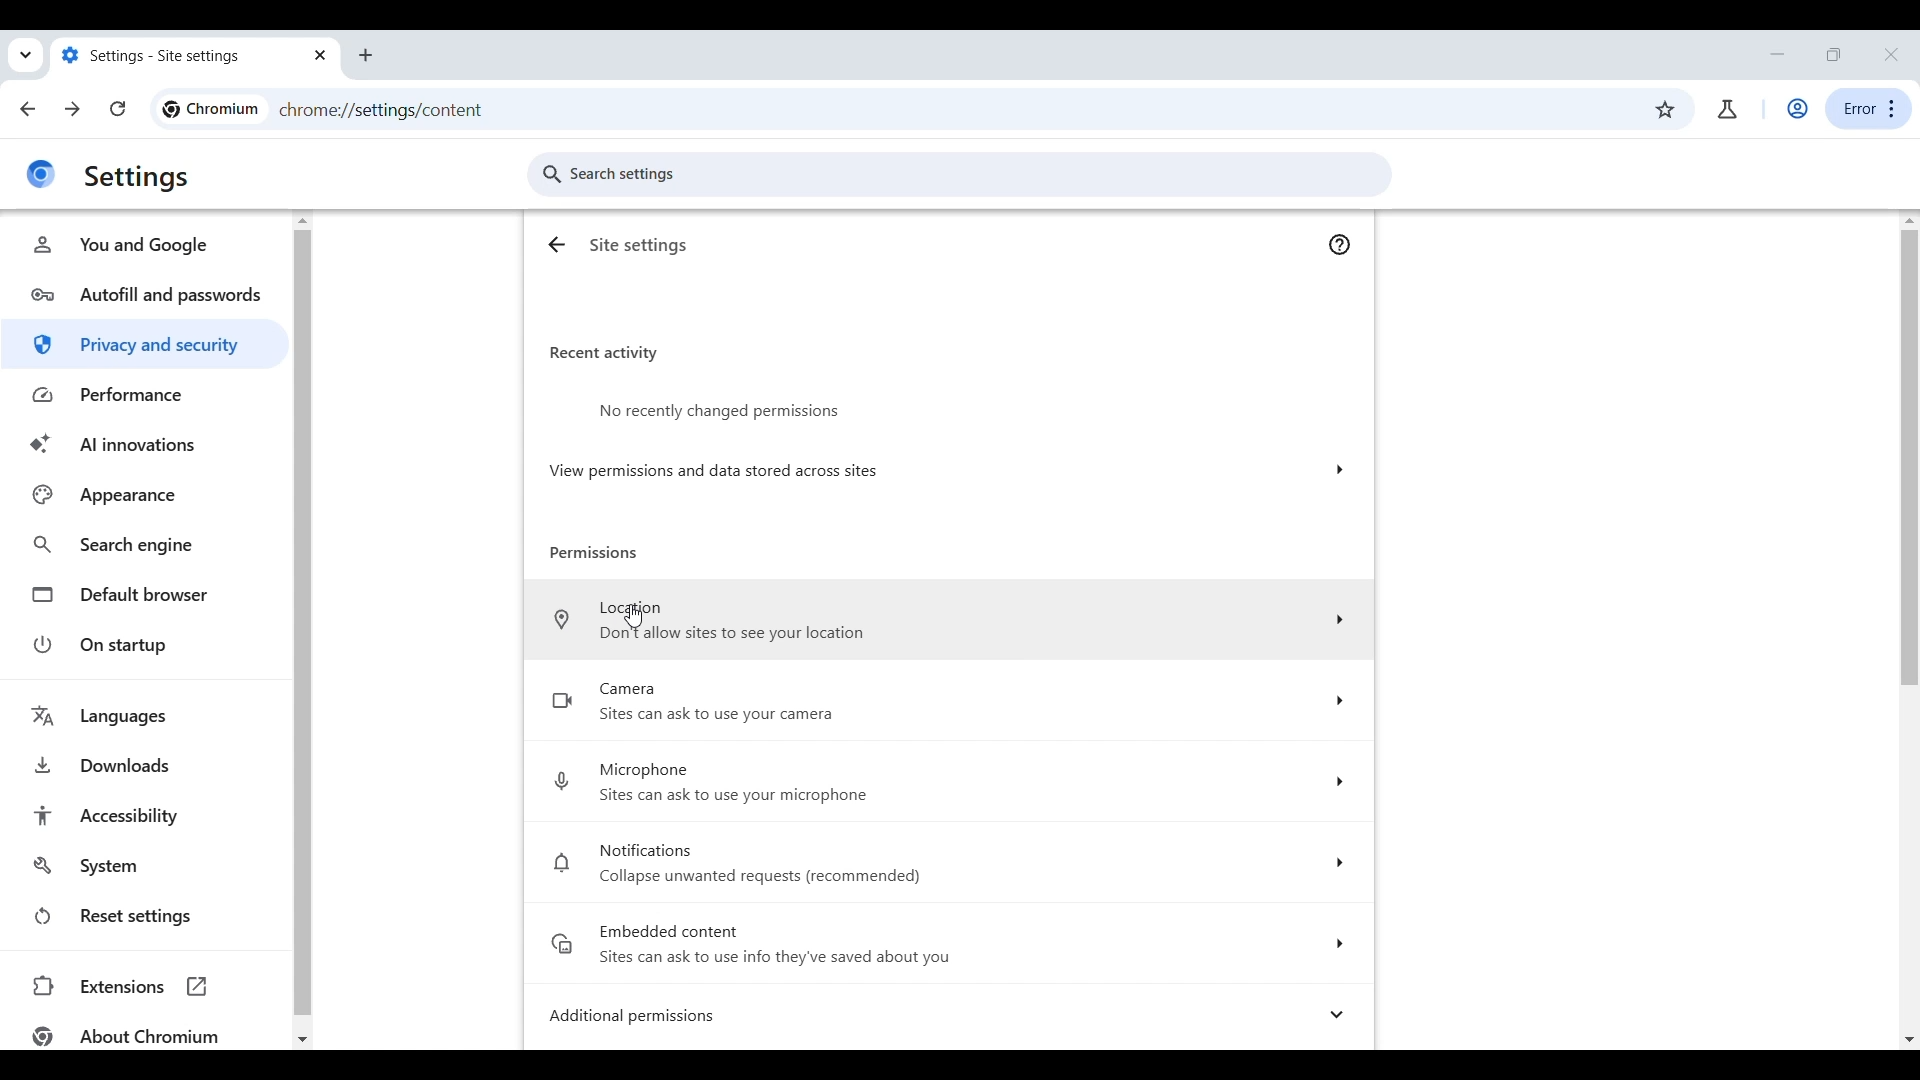  What do you see at coordinates (1869, 109) in the screenshot?
I see `error` at bounding box center [1869, 109].